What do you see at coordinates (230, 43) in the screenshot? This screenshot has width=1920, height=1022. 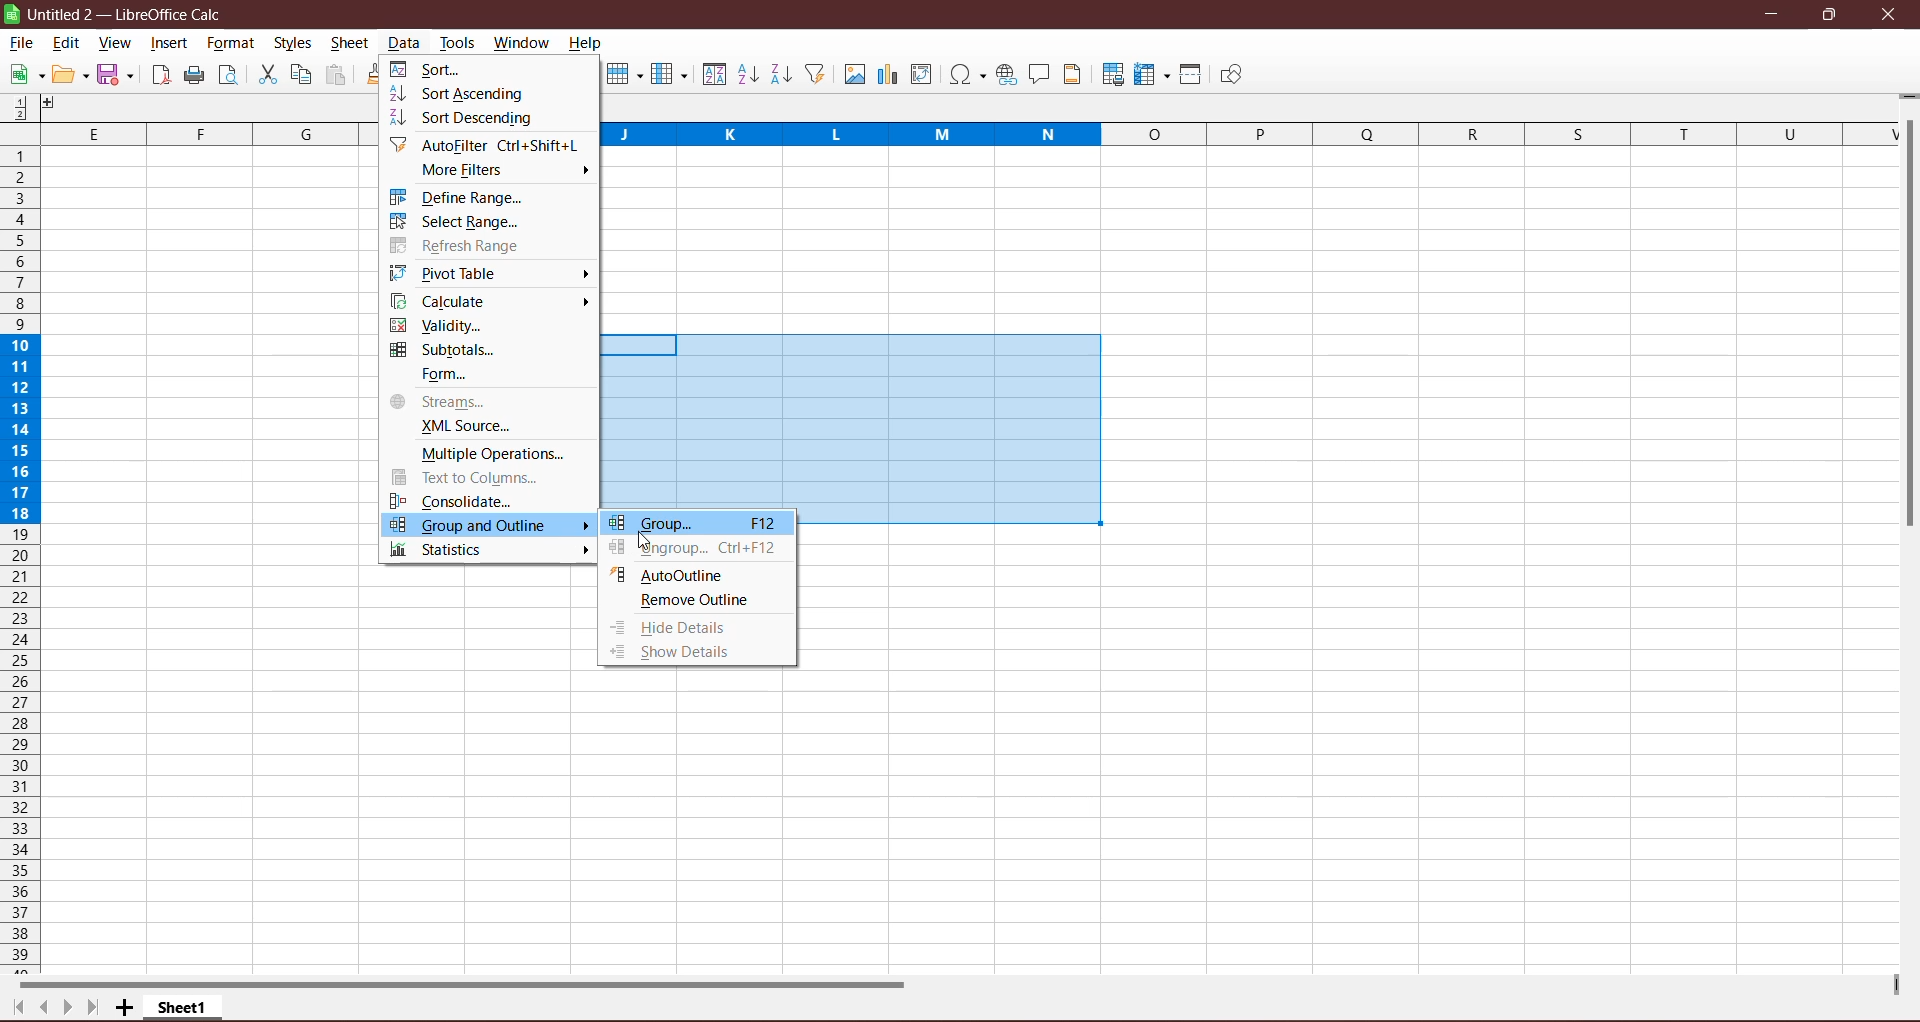 I see `Format` at bounding box center [230, 43].